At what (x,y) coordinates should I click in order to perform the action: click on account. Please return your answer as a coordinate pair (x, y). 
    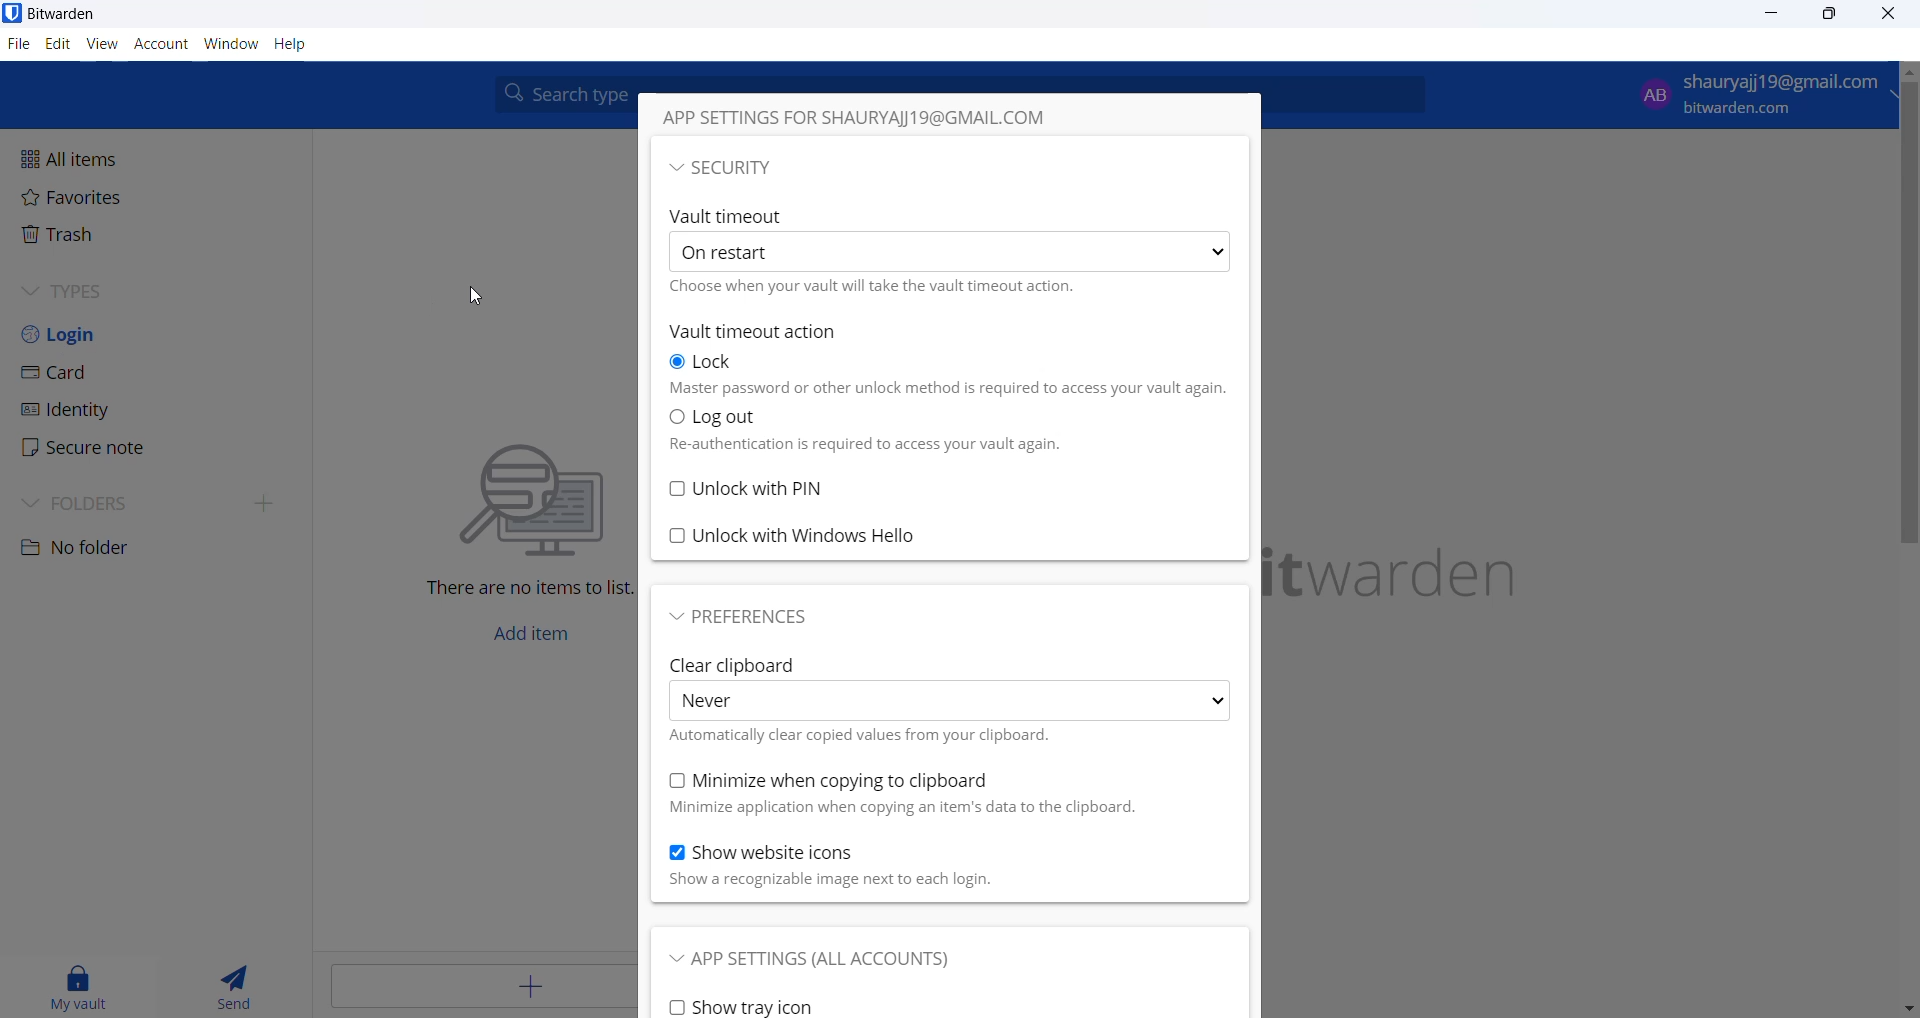
    Looking at the image, I should click on (160, 45).